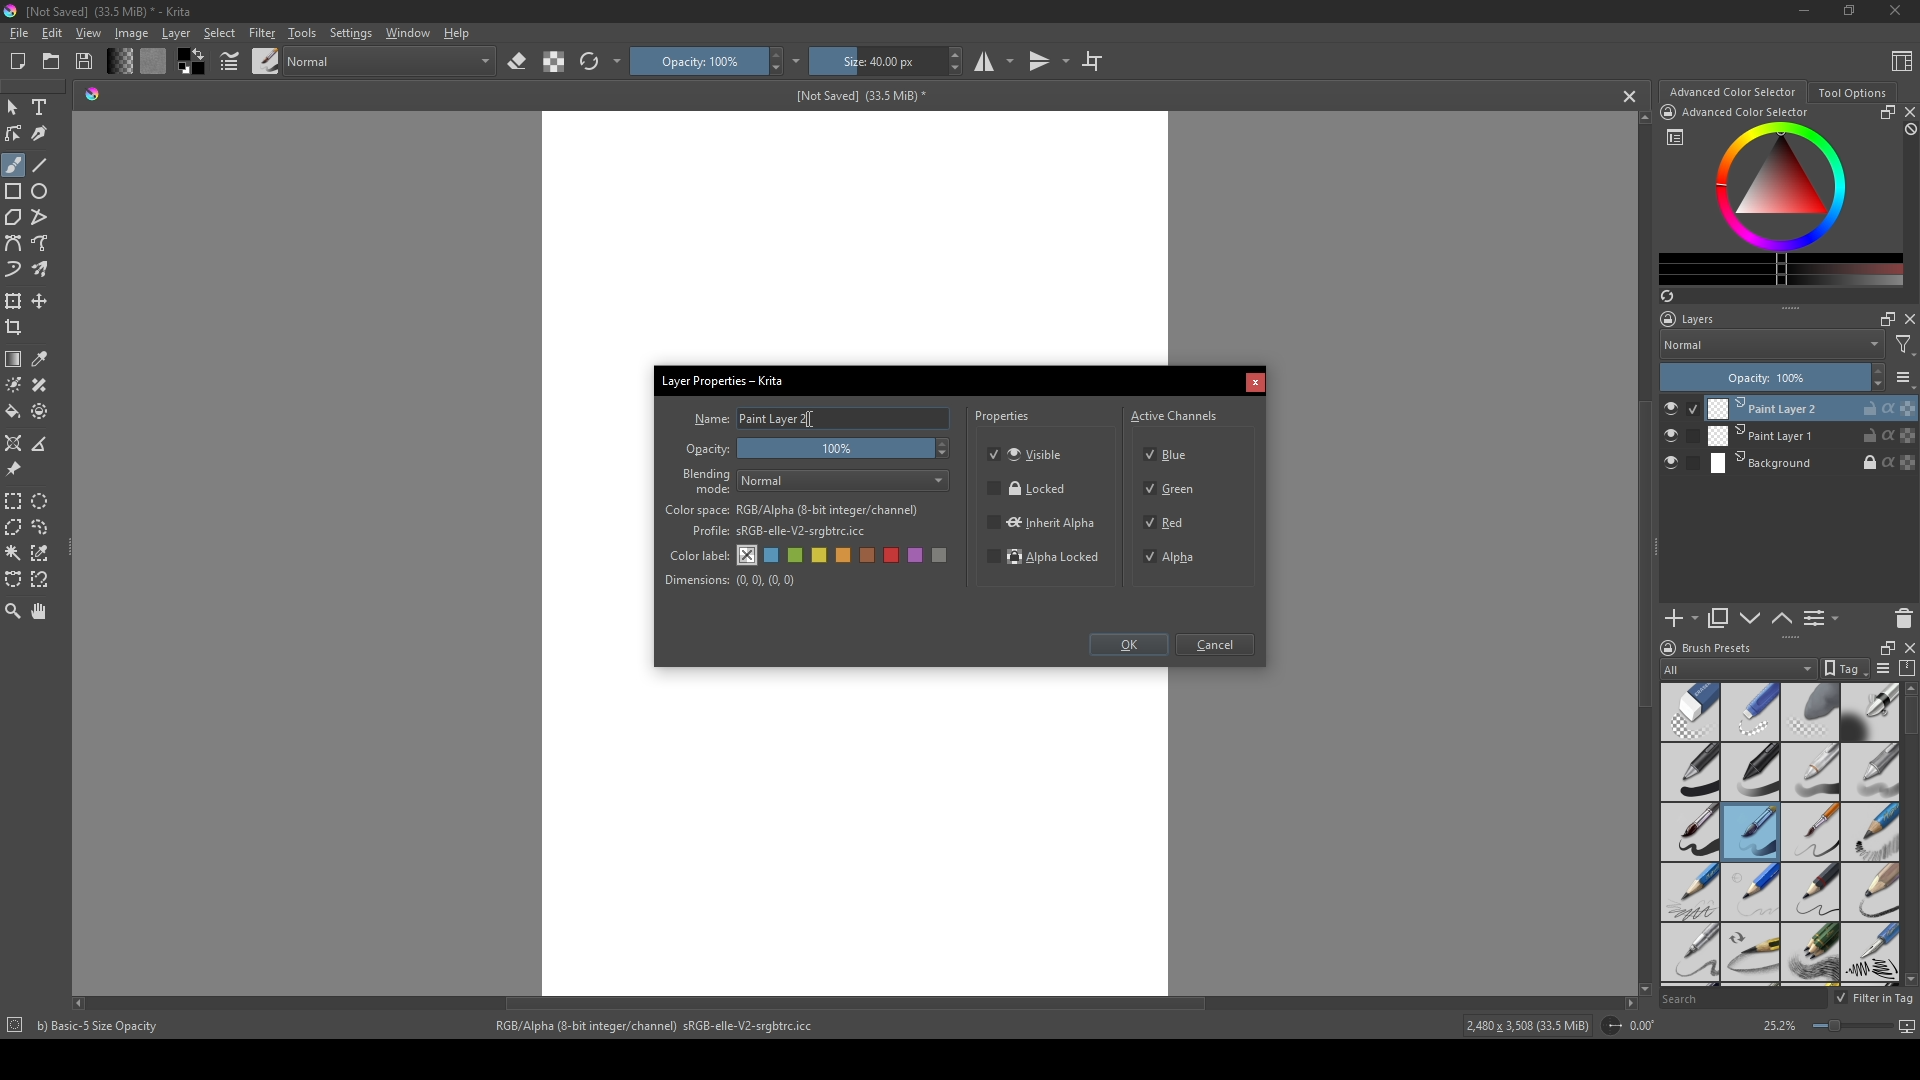 The image size is (1920, 1080). I want to click on scroll left, so click(83, 1003).